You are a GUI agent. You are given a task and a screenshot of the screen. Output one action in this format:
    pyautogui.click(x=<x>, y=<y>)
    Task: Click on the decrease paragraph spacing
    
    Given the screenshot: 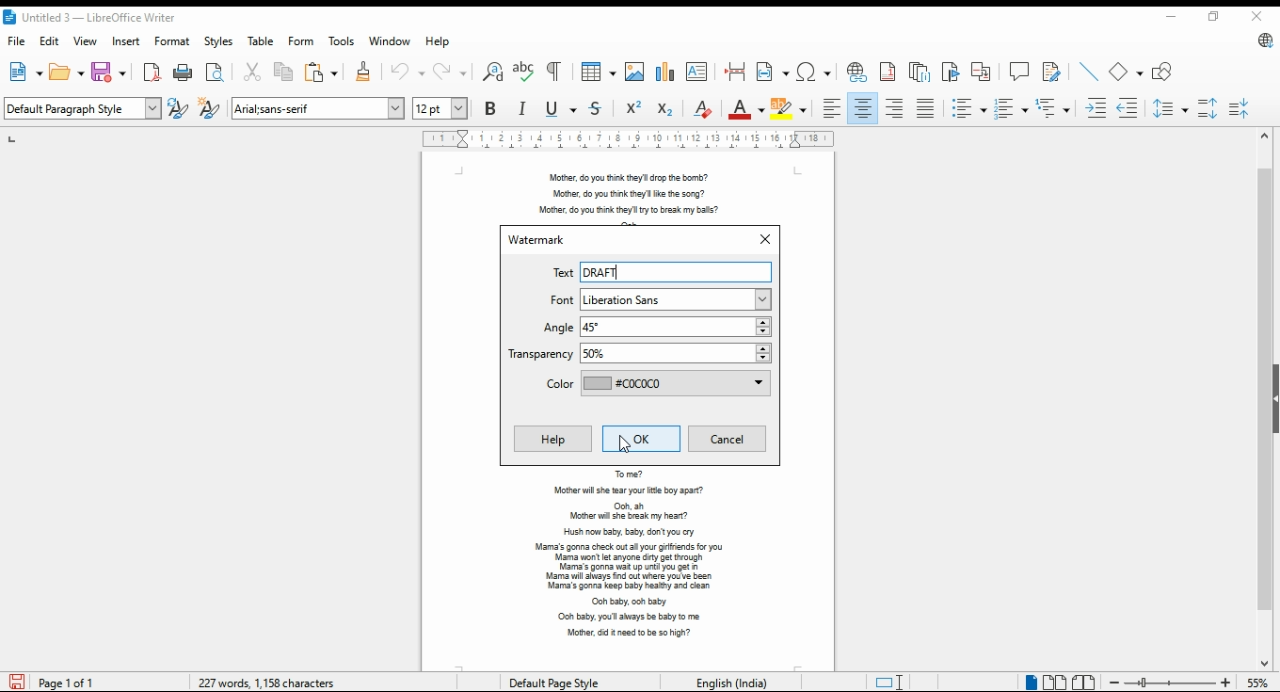 What is the action you would take?
    pyautogui.click(x=1244, y=108)
    